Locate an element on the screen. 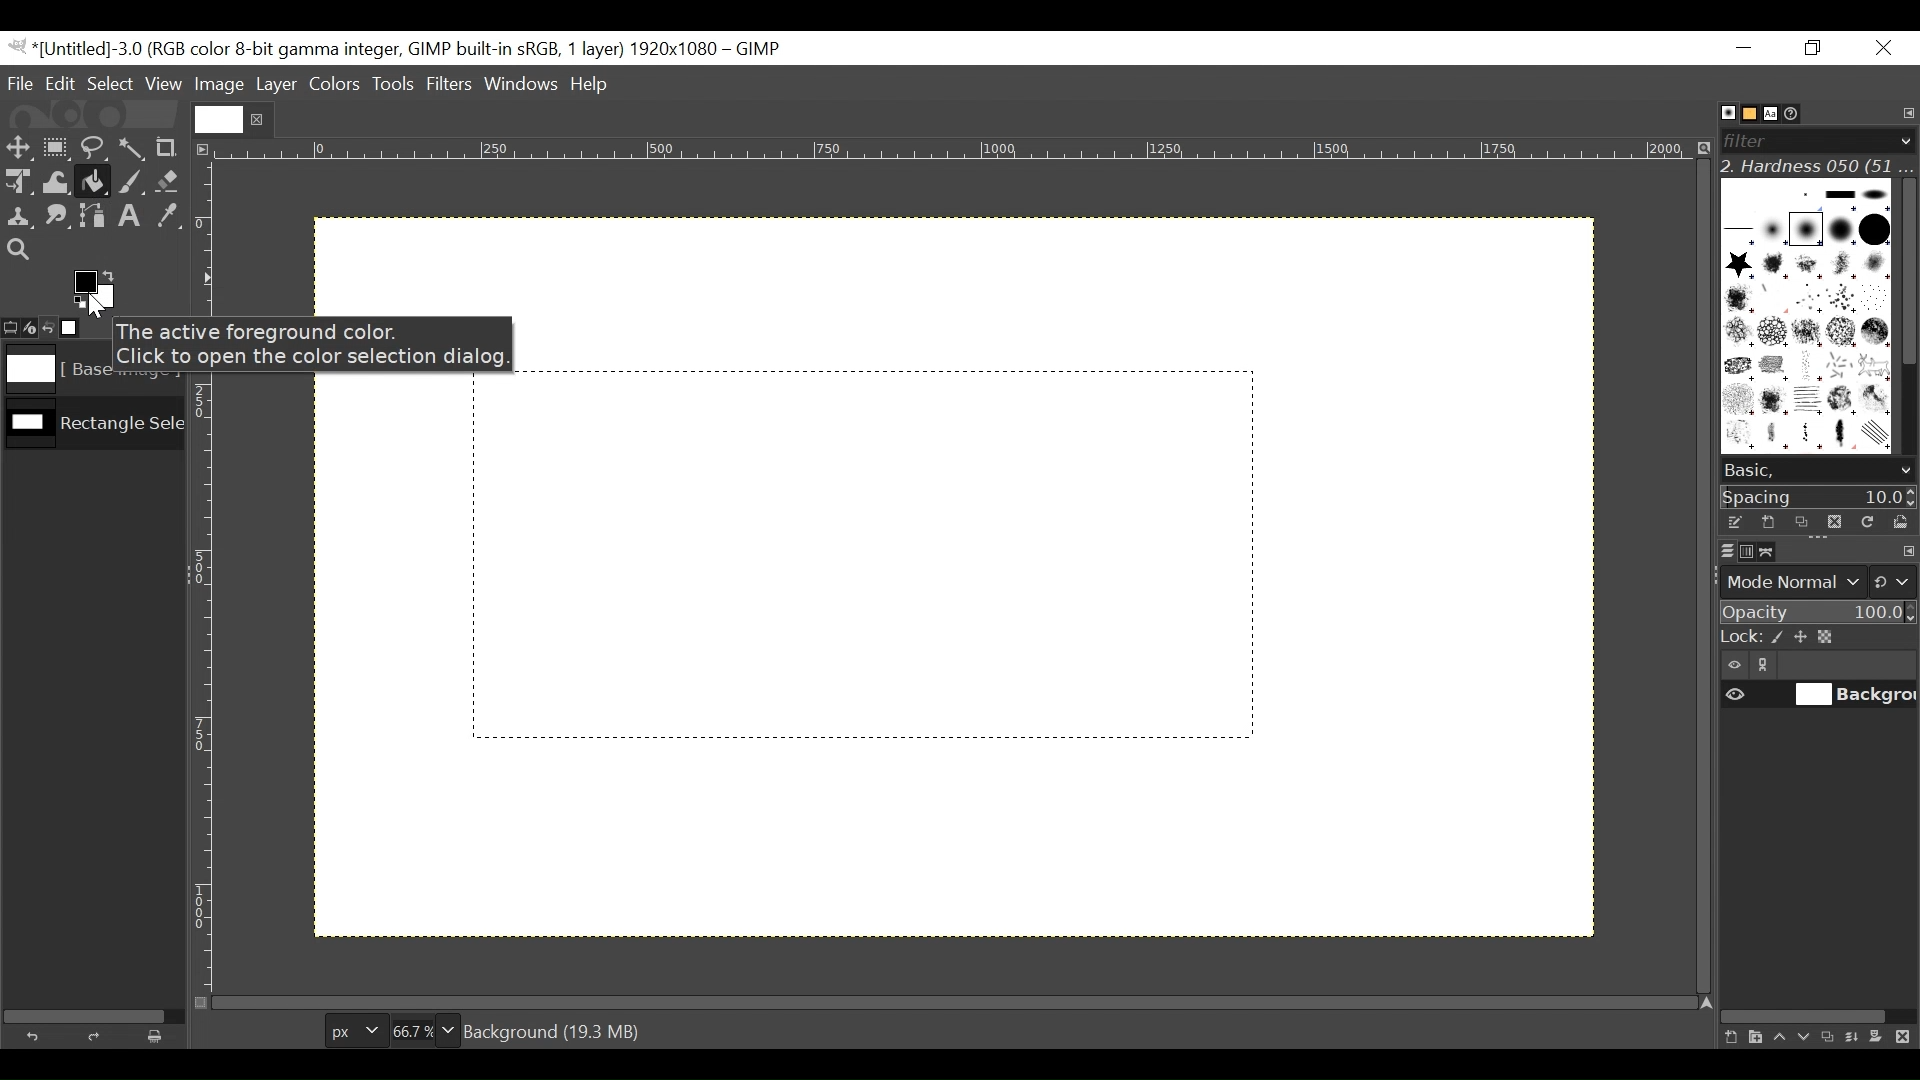  Zoom factor is located at coordinates (425, 1028).